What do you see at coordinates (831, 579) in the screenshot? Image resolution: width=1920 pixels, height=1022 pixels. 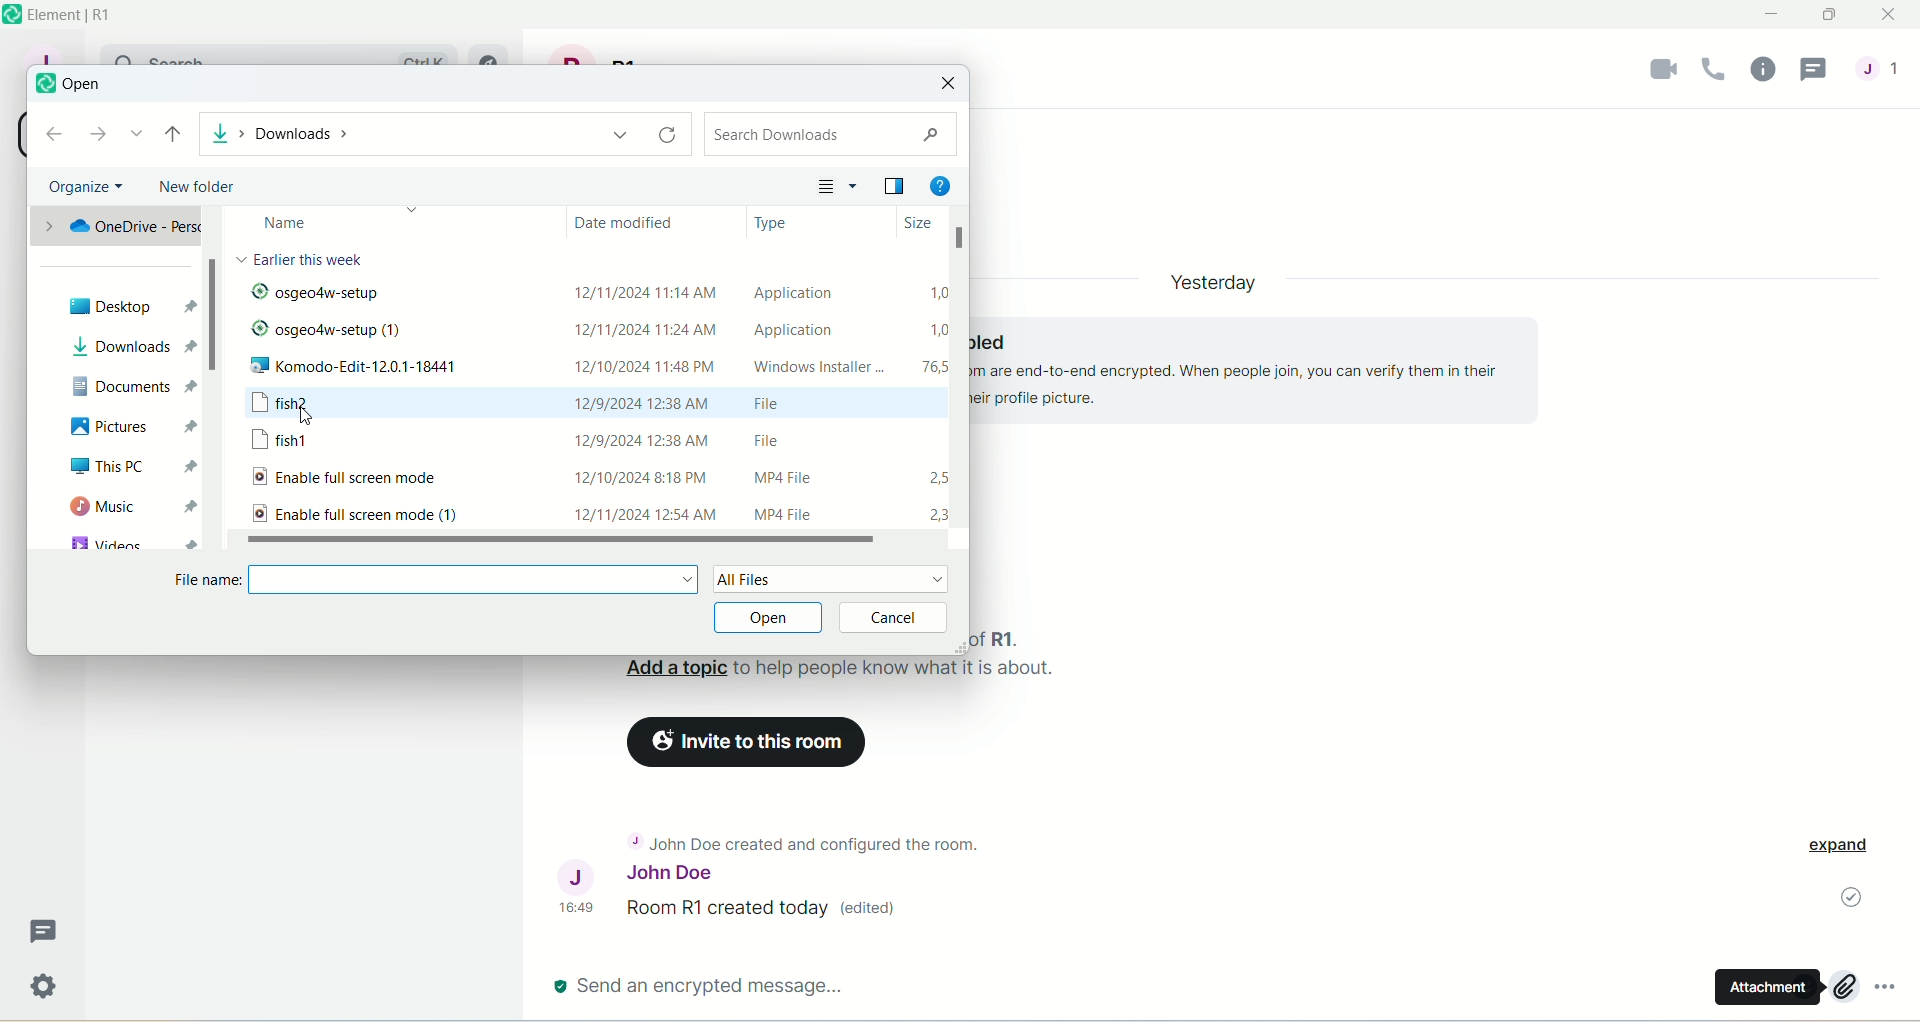 I see `all files` at bounding box center [831, 579].